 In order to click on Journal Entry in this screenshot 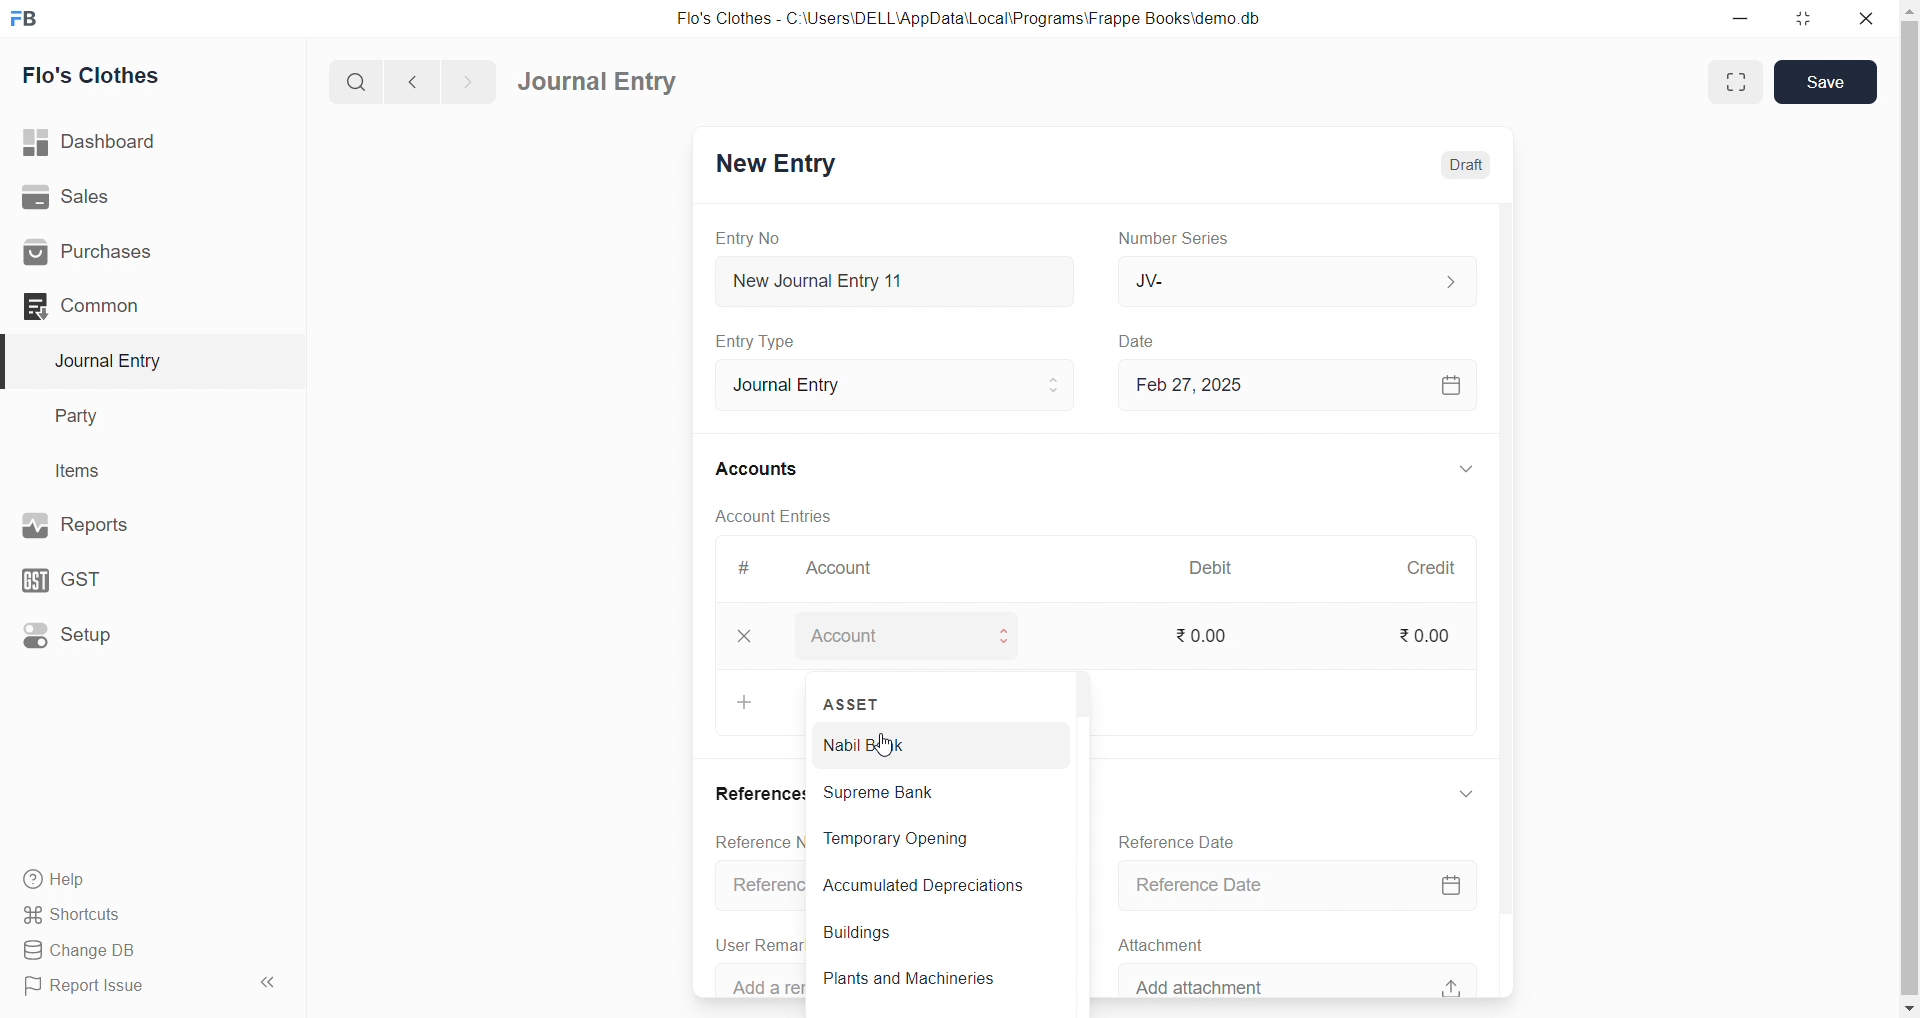, I will do `click(114, 361)`.